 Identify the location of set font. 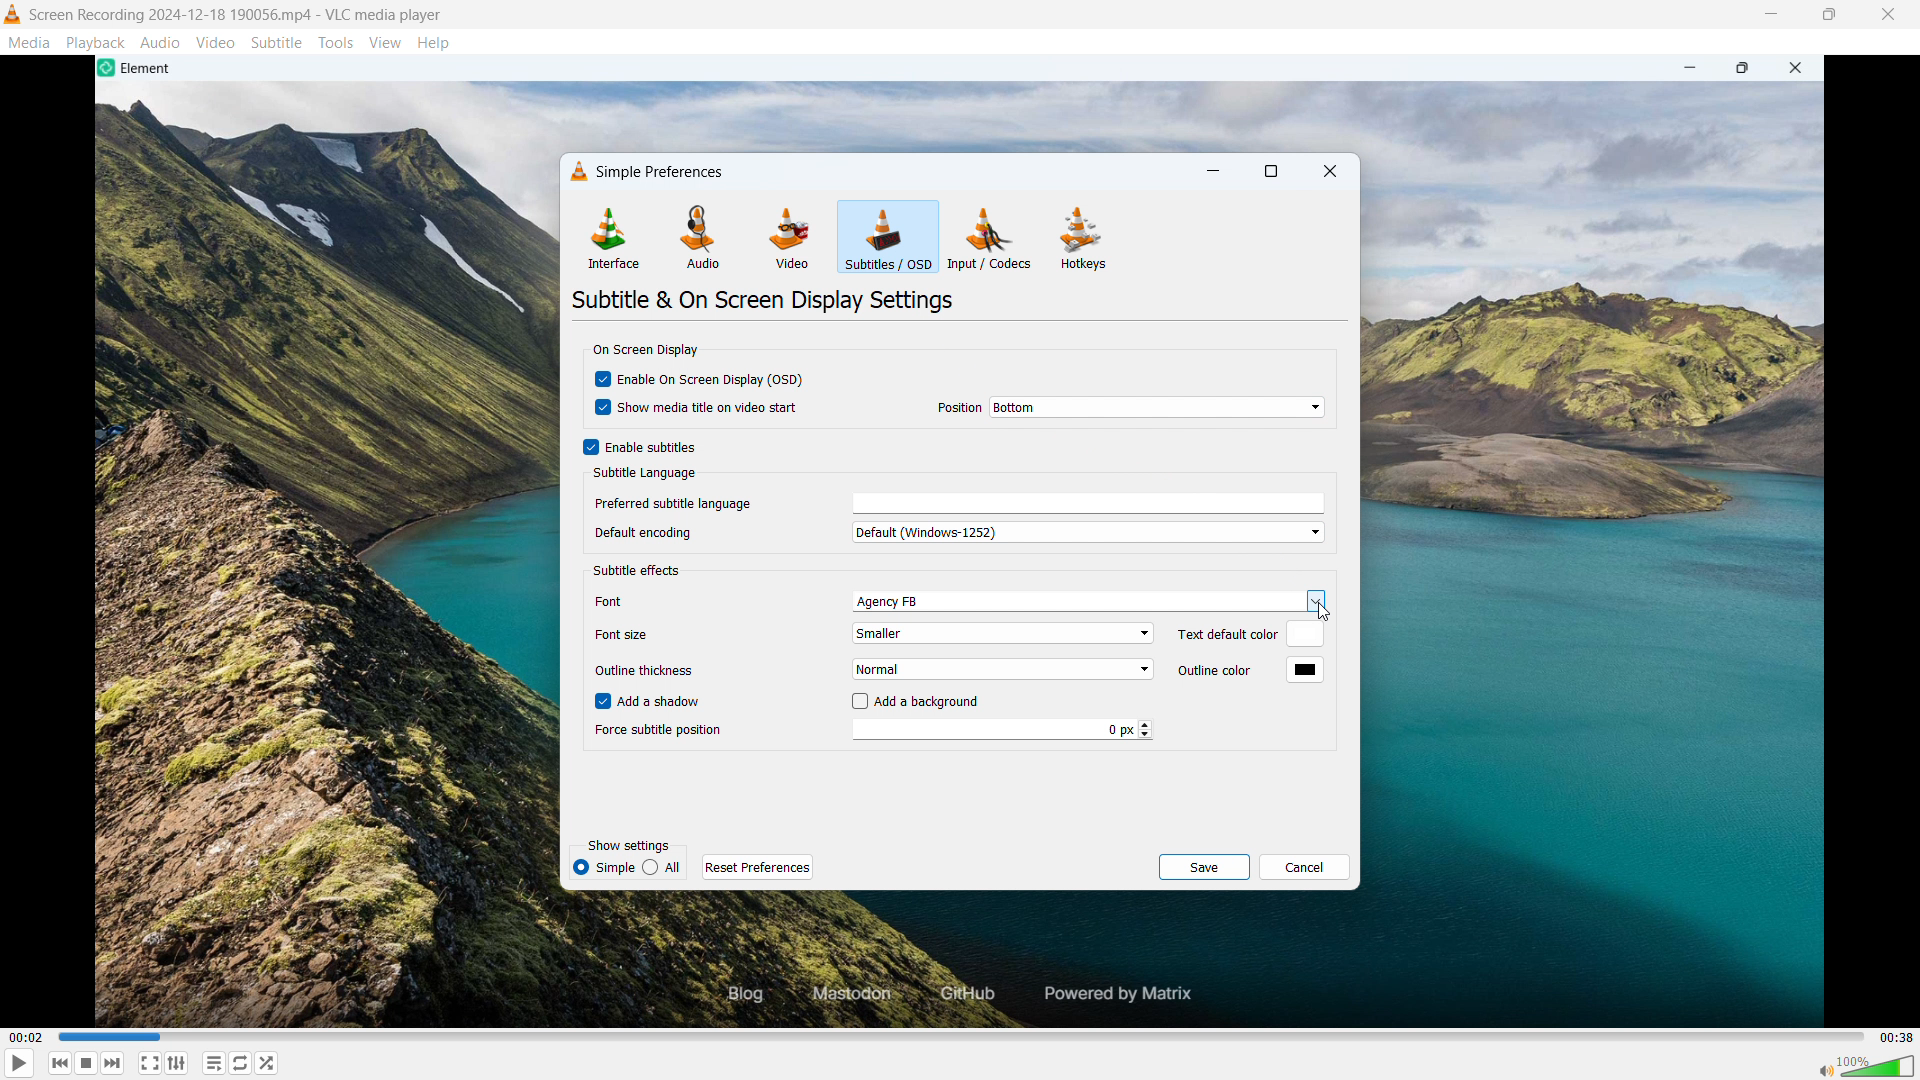
(1085, 601).